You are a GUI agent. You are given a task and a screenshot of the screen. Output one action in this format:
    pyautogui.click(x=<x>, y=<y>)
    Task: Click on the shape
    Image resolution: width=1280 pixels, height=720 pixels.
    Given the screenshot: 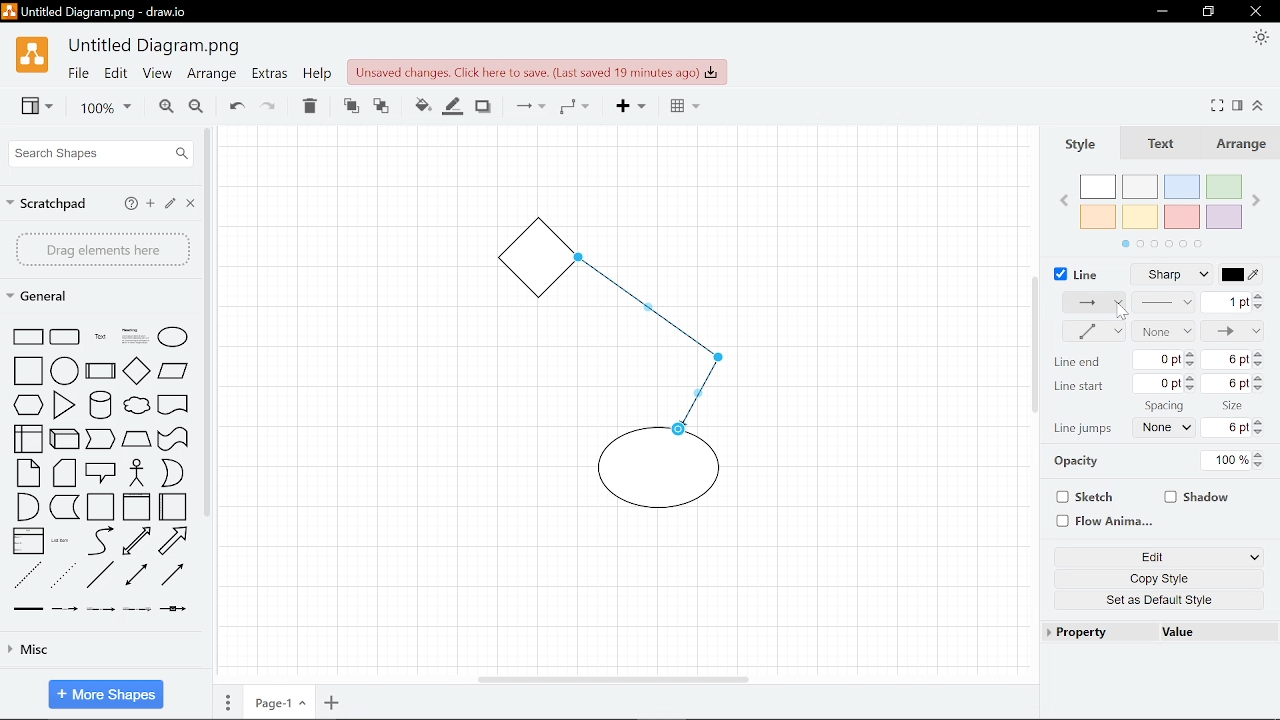 What is the action you would take?
    pyautogui.click(x=99, y=540)
    